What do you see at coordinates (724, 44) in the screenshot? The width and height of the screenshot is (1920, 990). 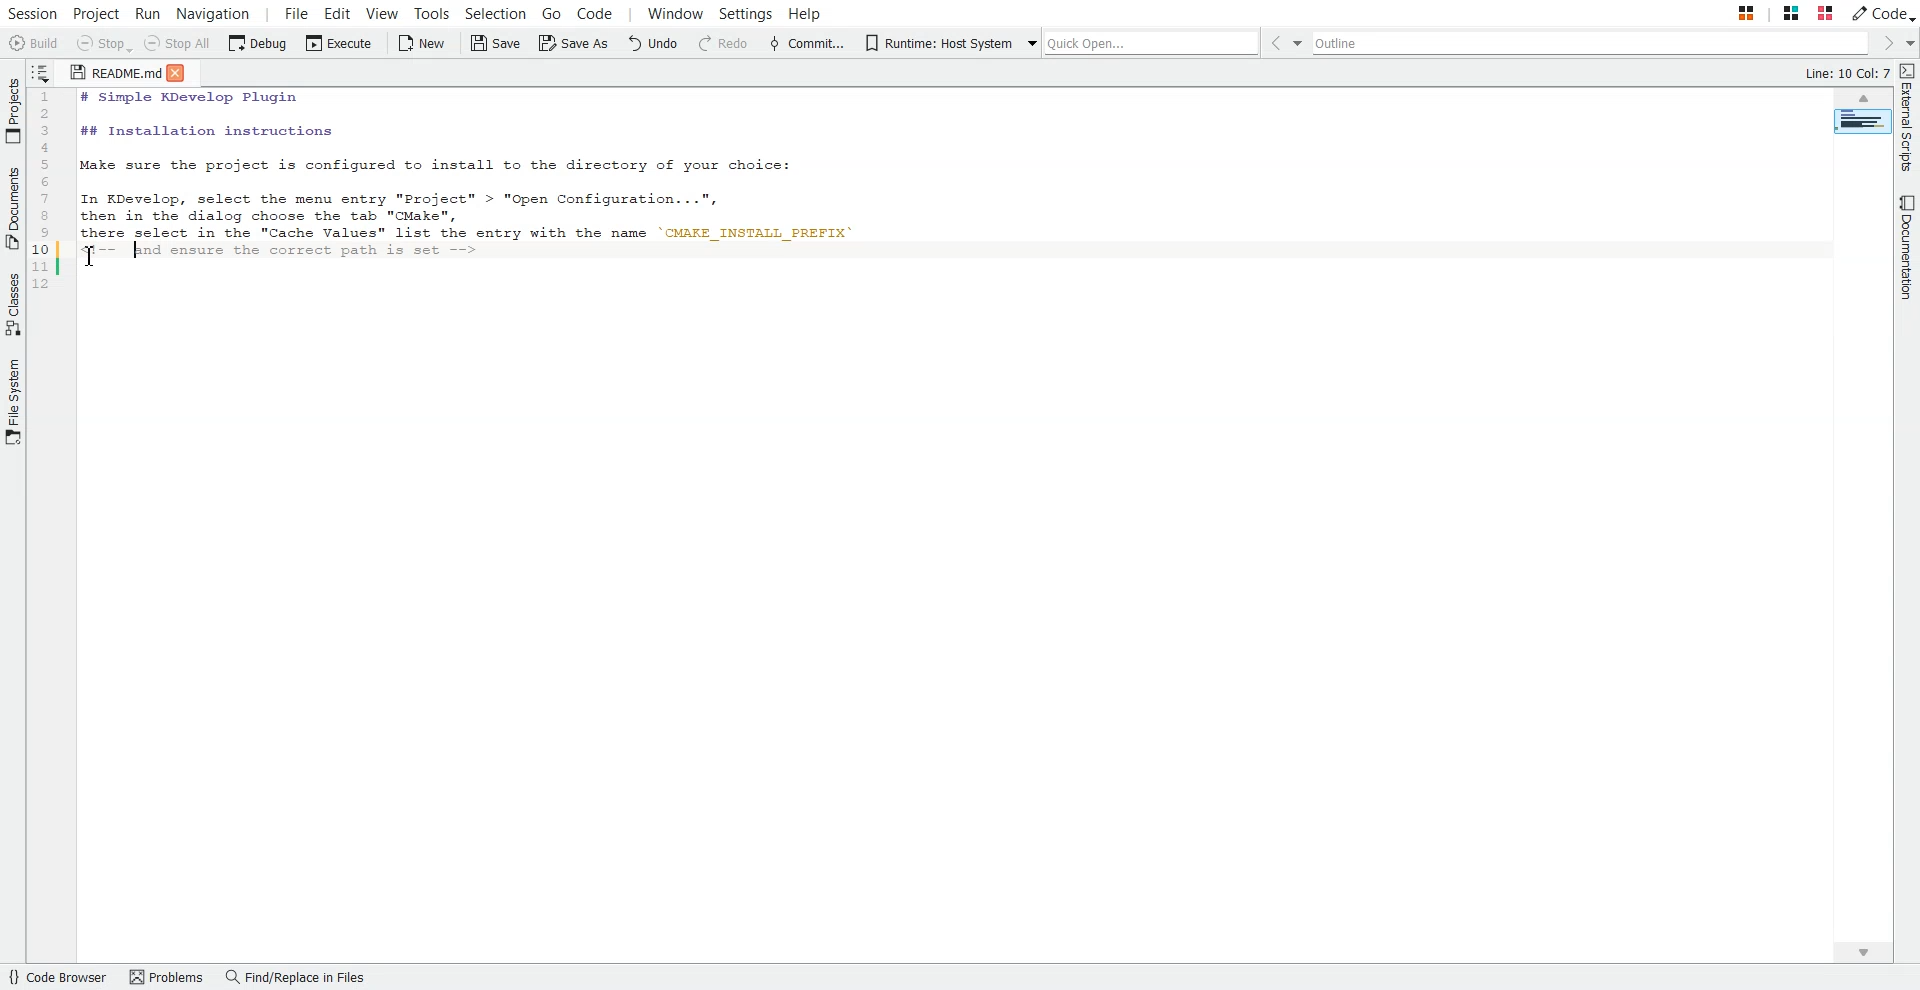 I see `Redo` at bounding box center [724, 44].